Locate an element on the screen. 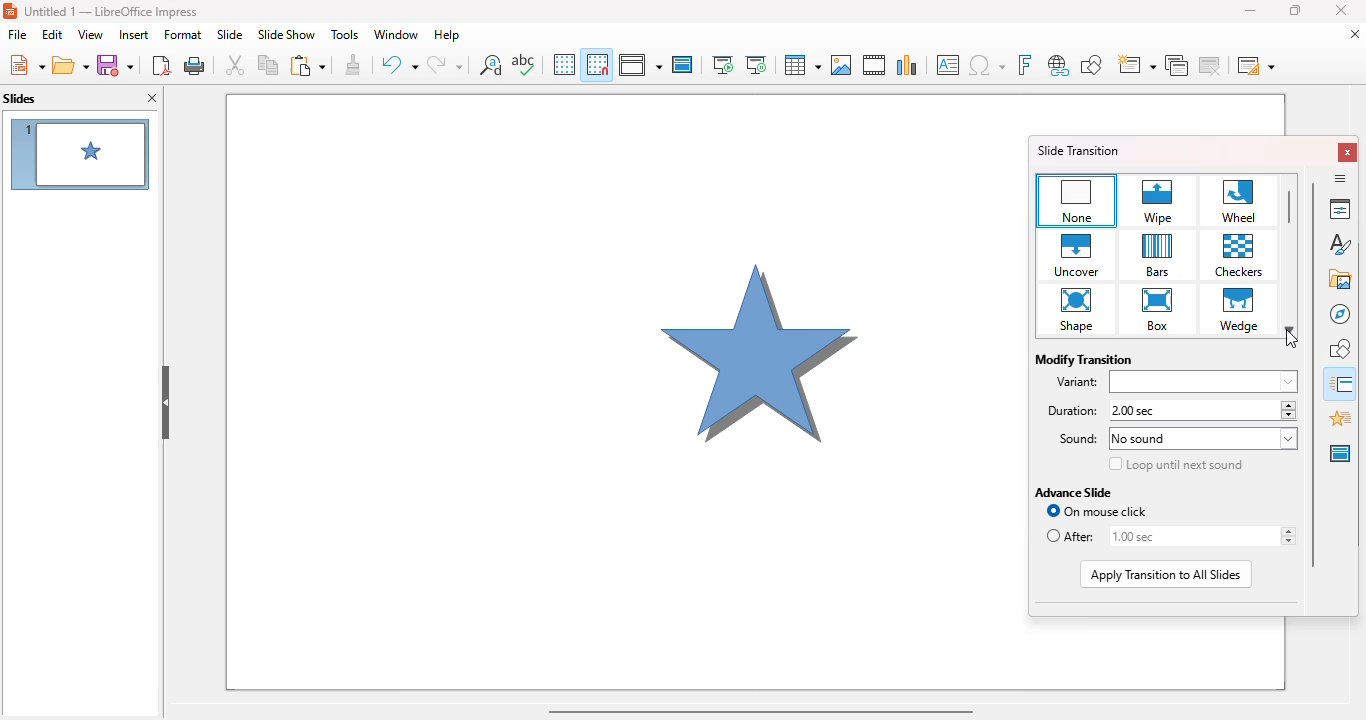 This screenshot has height=720, width=1366. start from current slide is located at coordinates (756, 65).